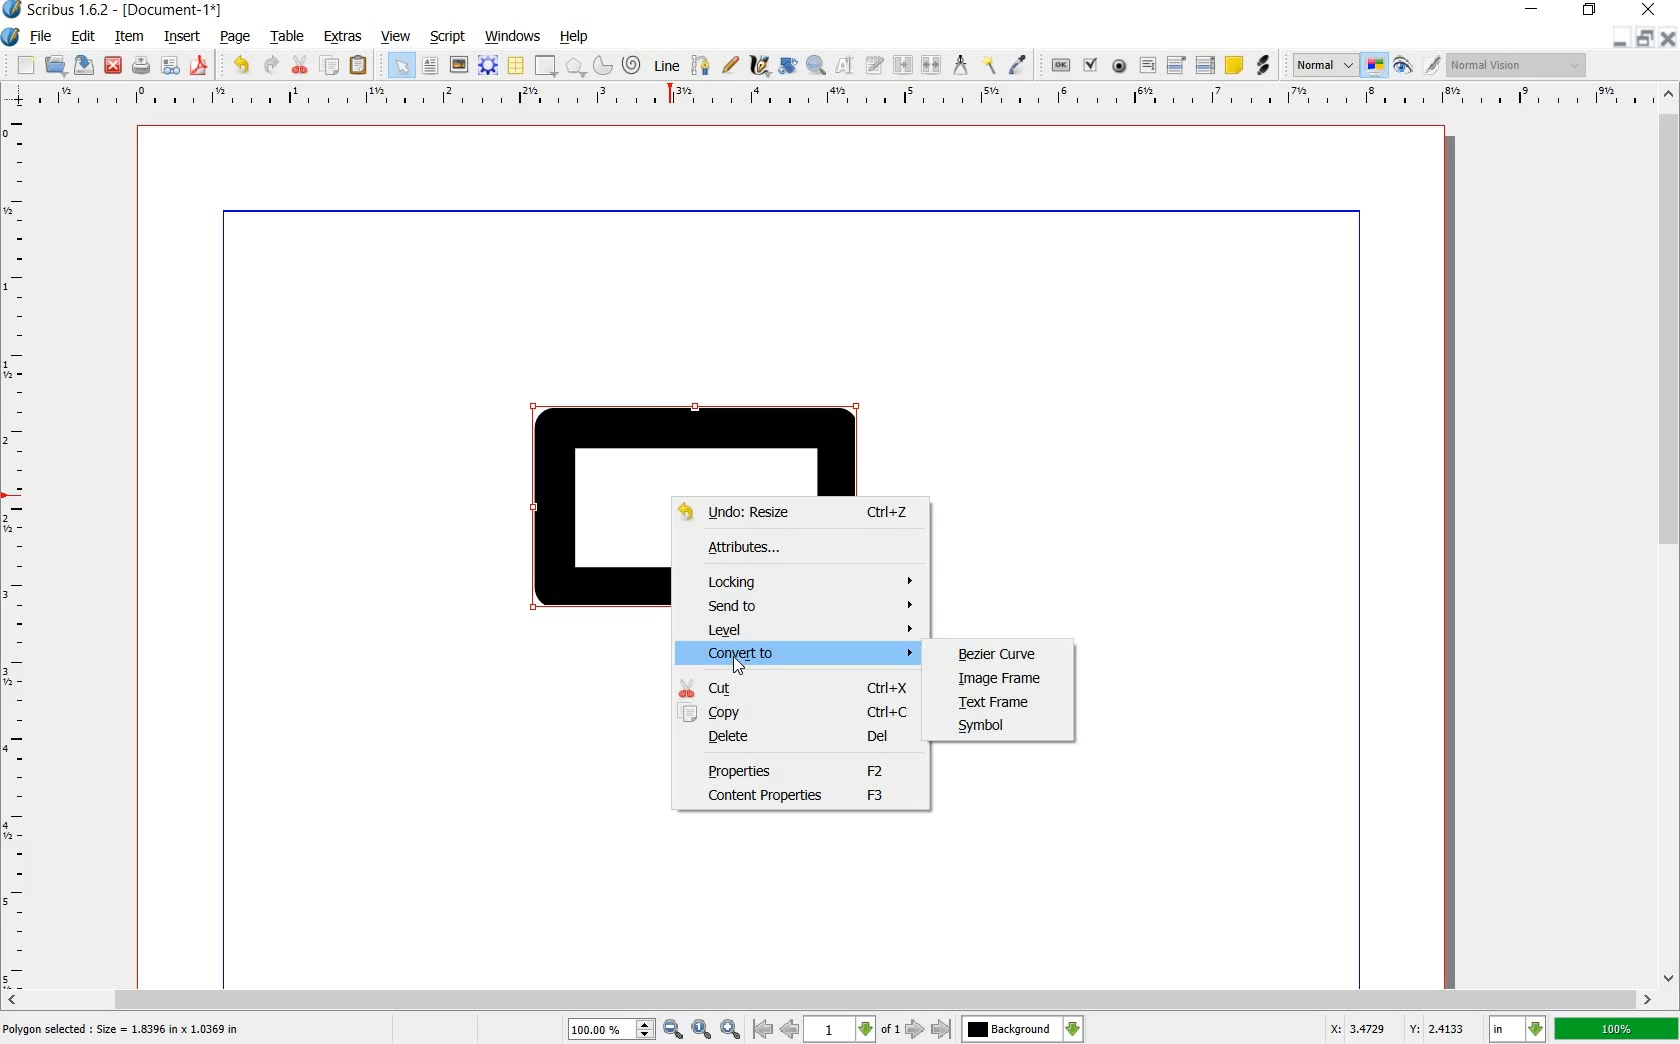  Describe the element at coordinates (41, 39) in the screenshot. I see `file` at that location.